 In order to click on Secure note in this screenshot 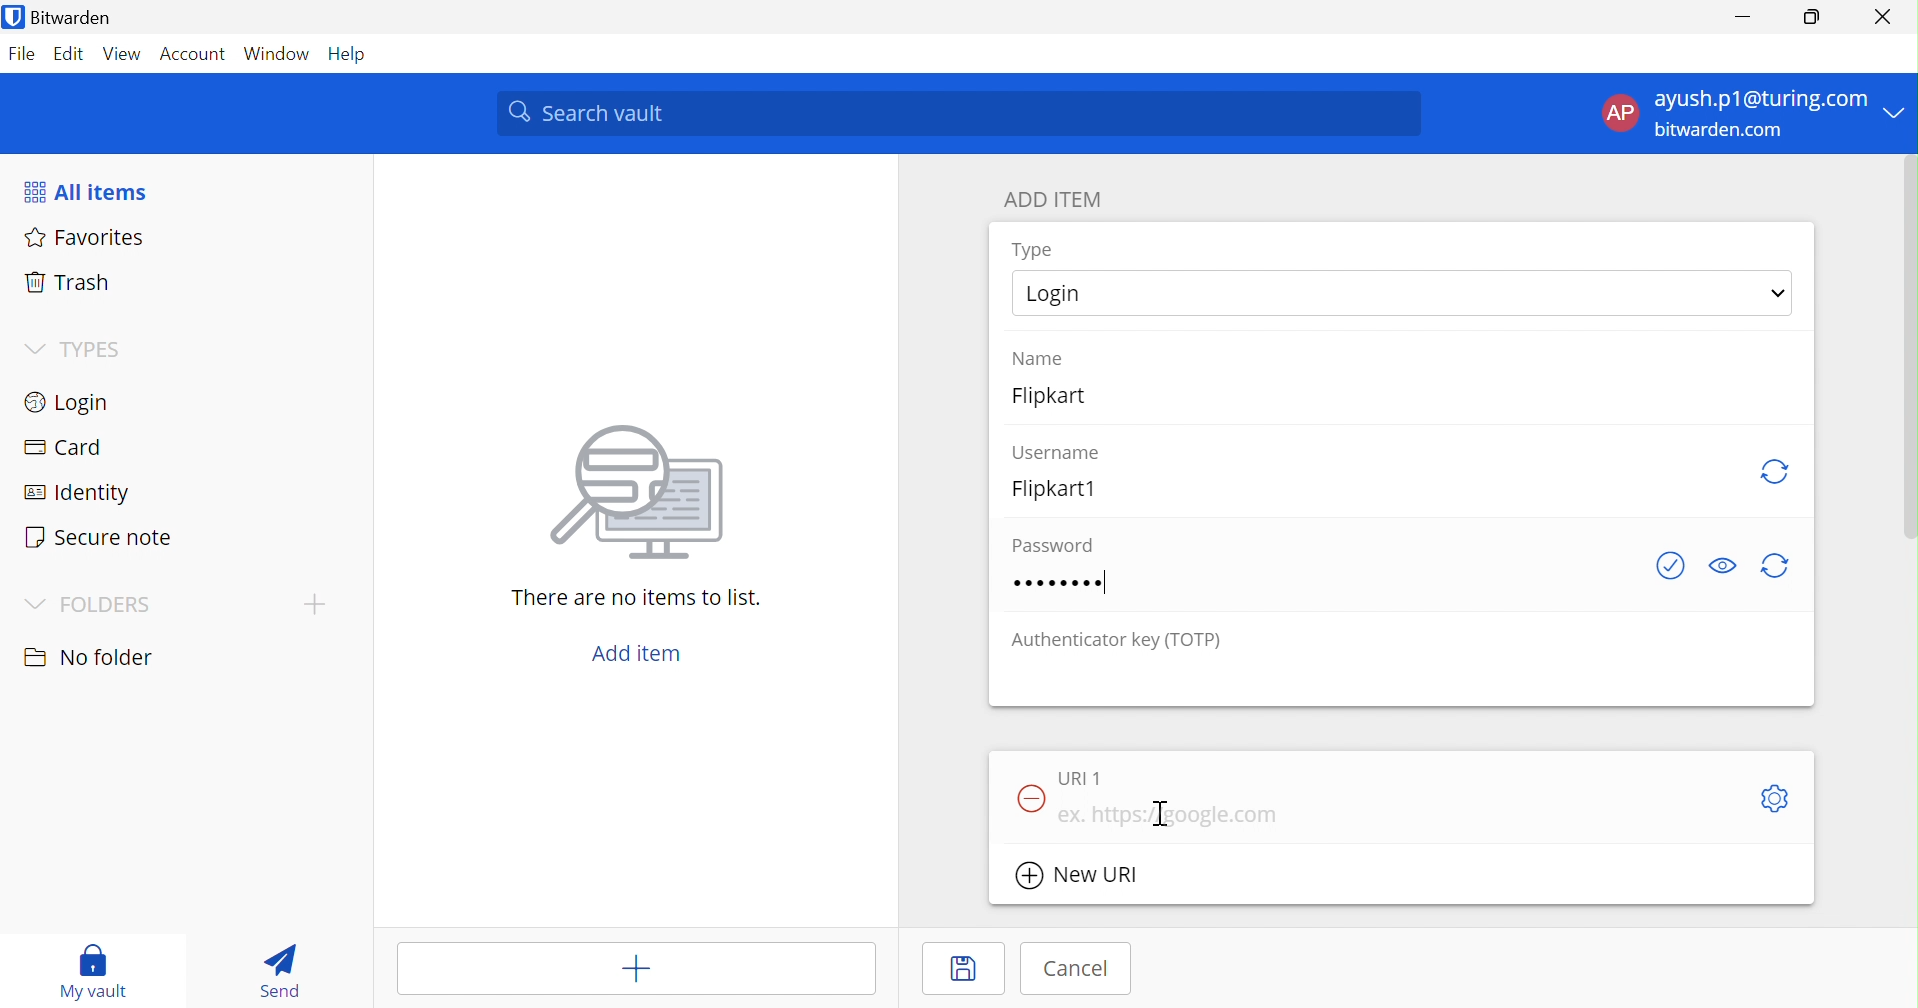, I will do `click(101, 540)`.